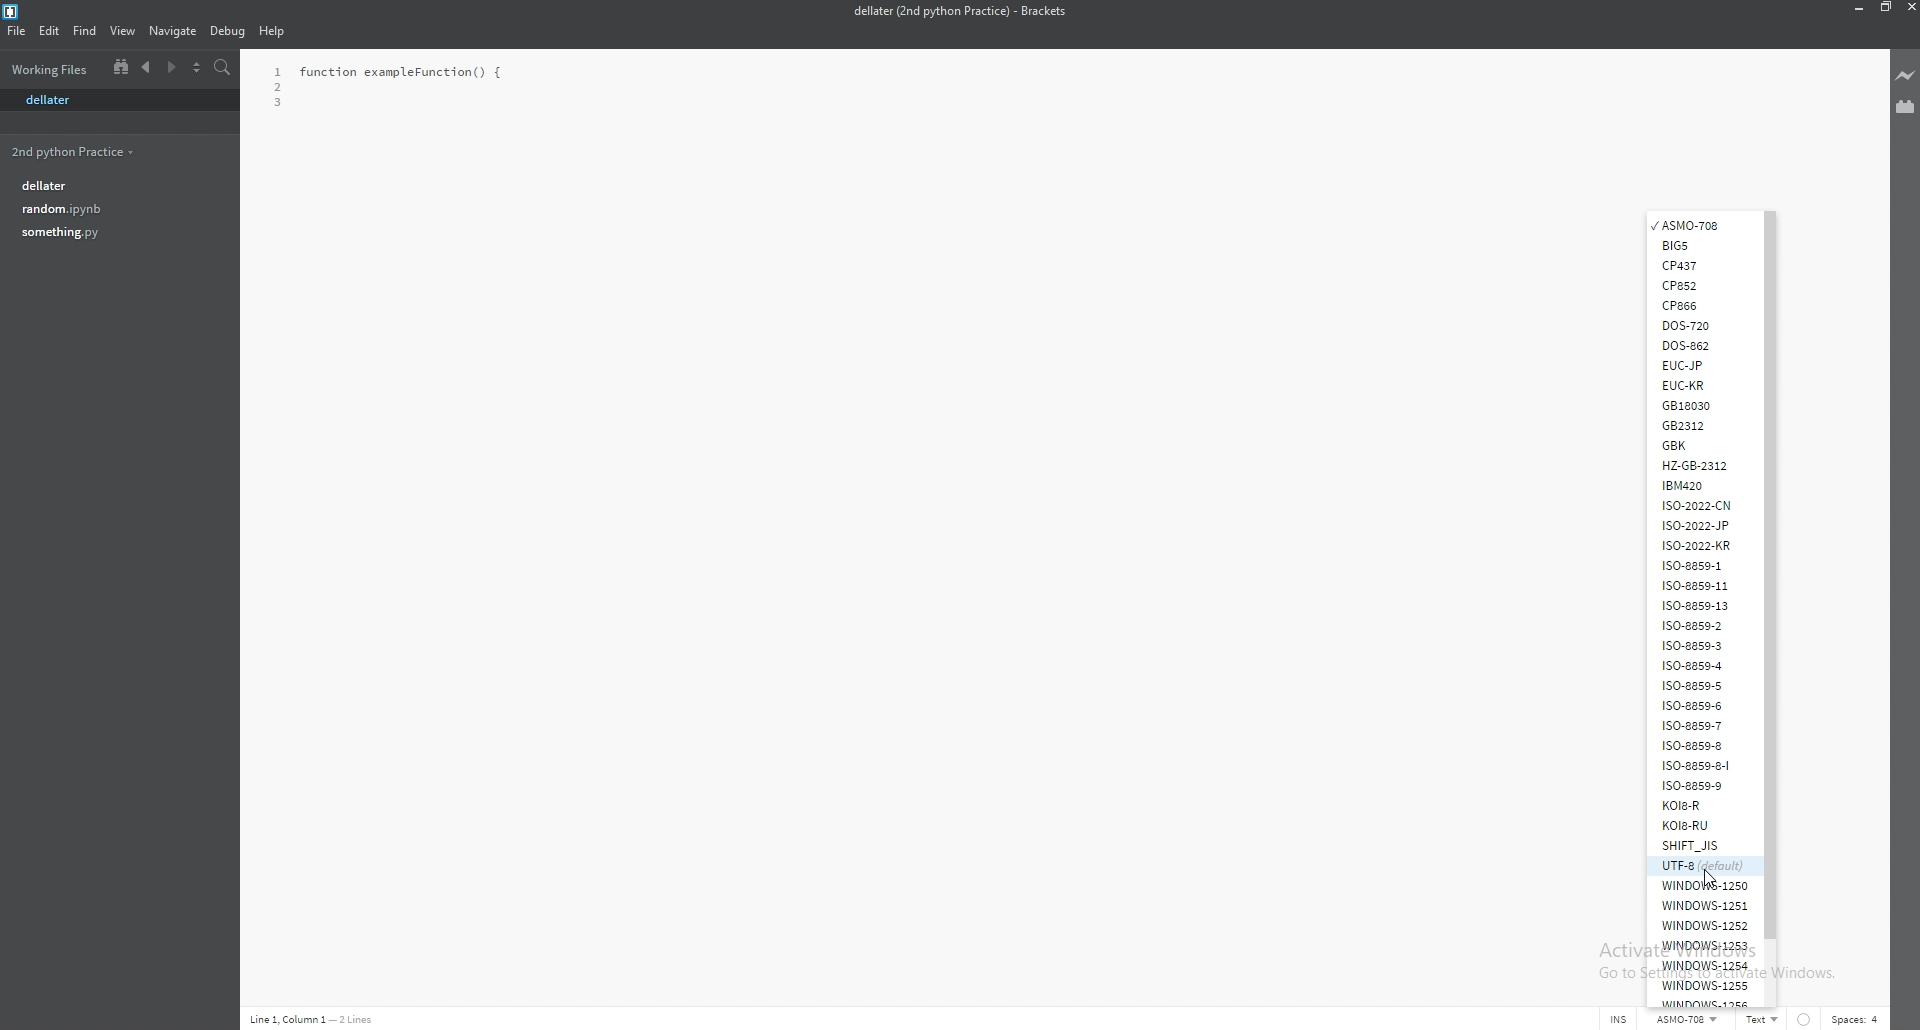  What do you see at coordinates (401, 72) in the screenshot?
I see `function exampleFunction() {` at bounding box center [401, 72].